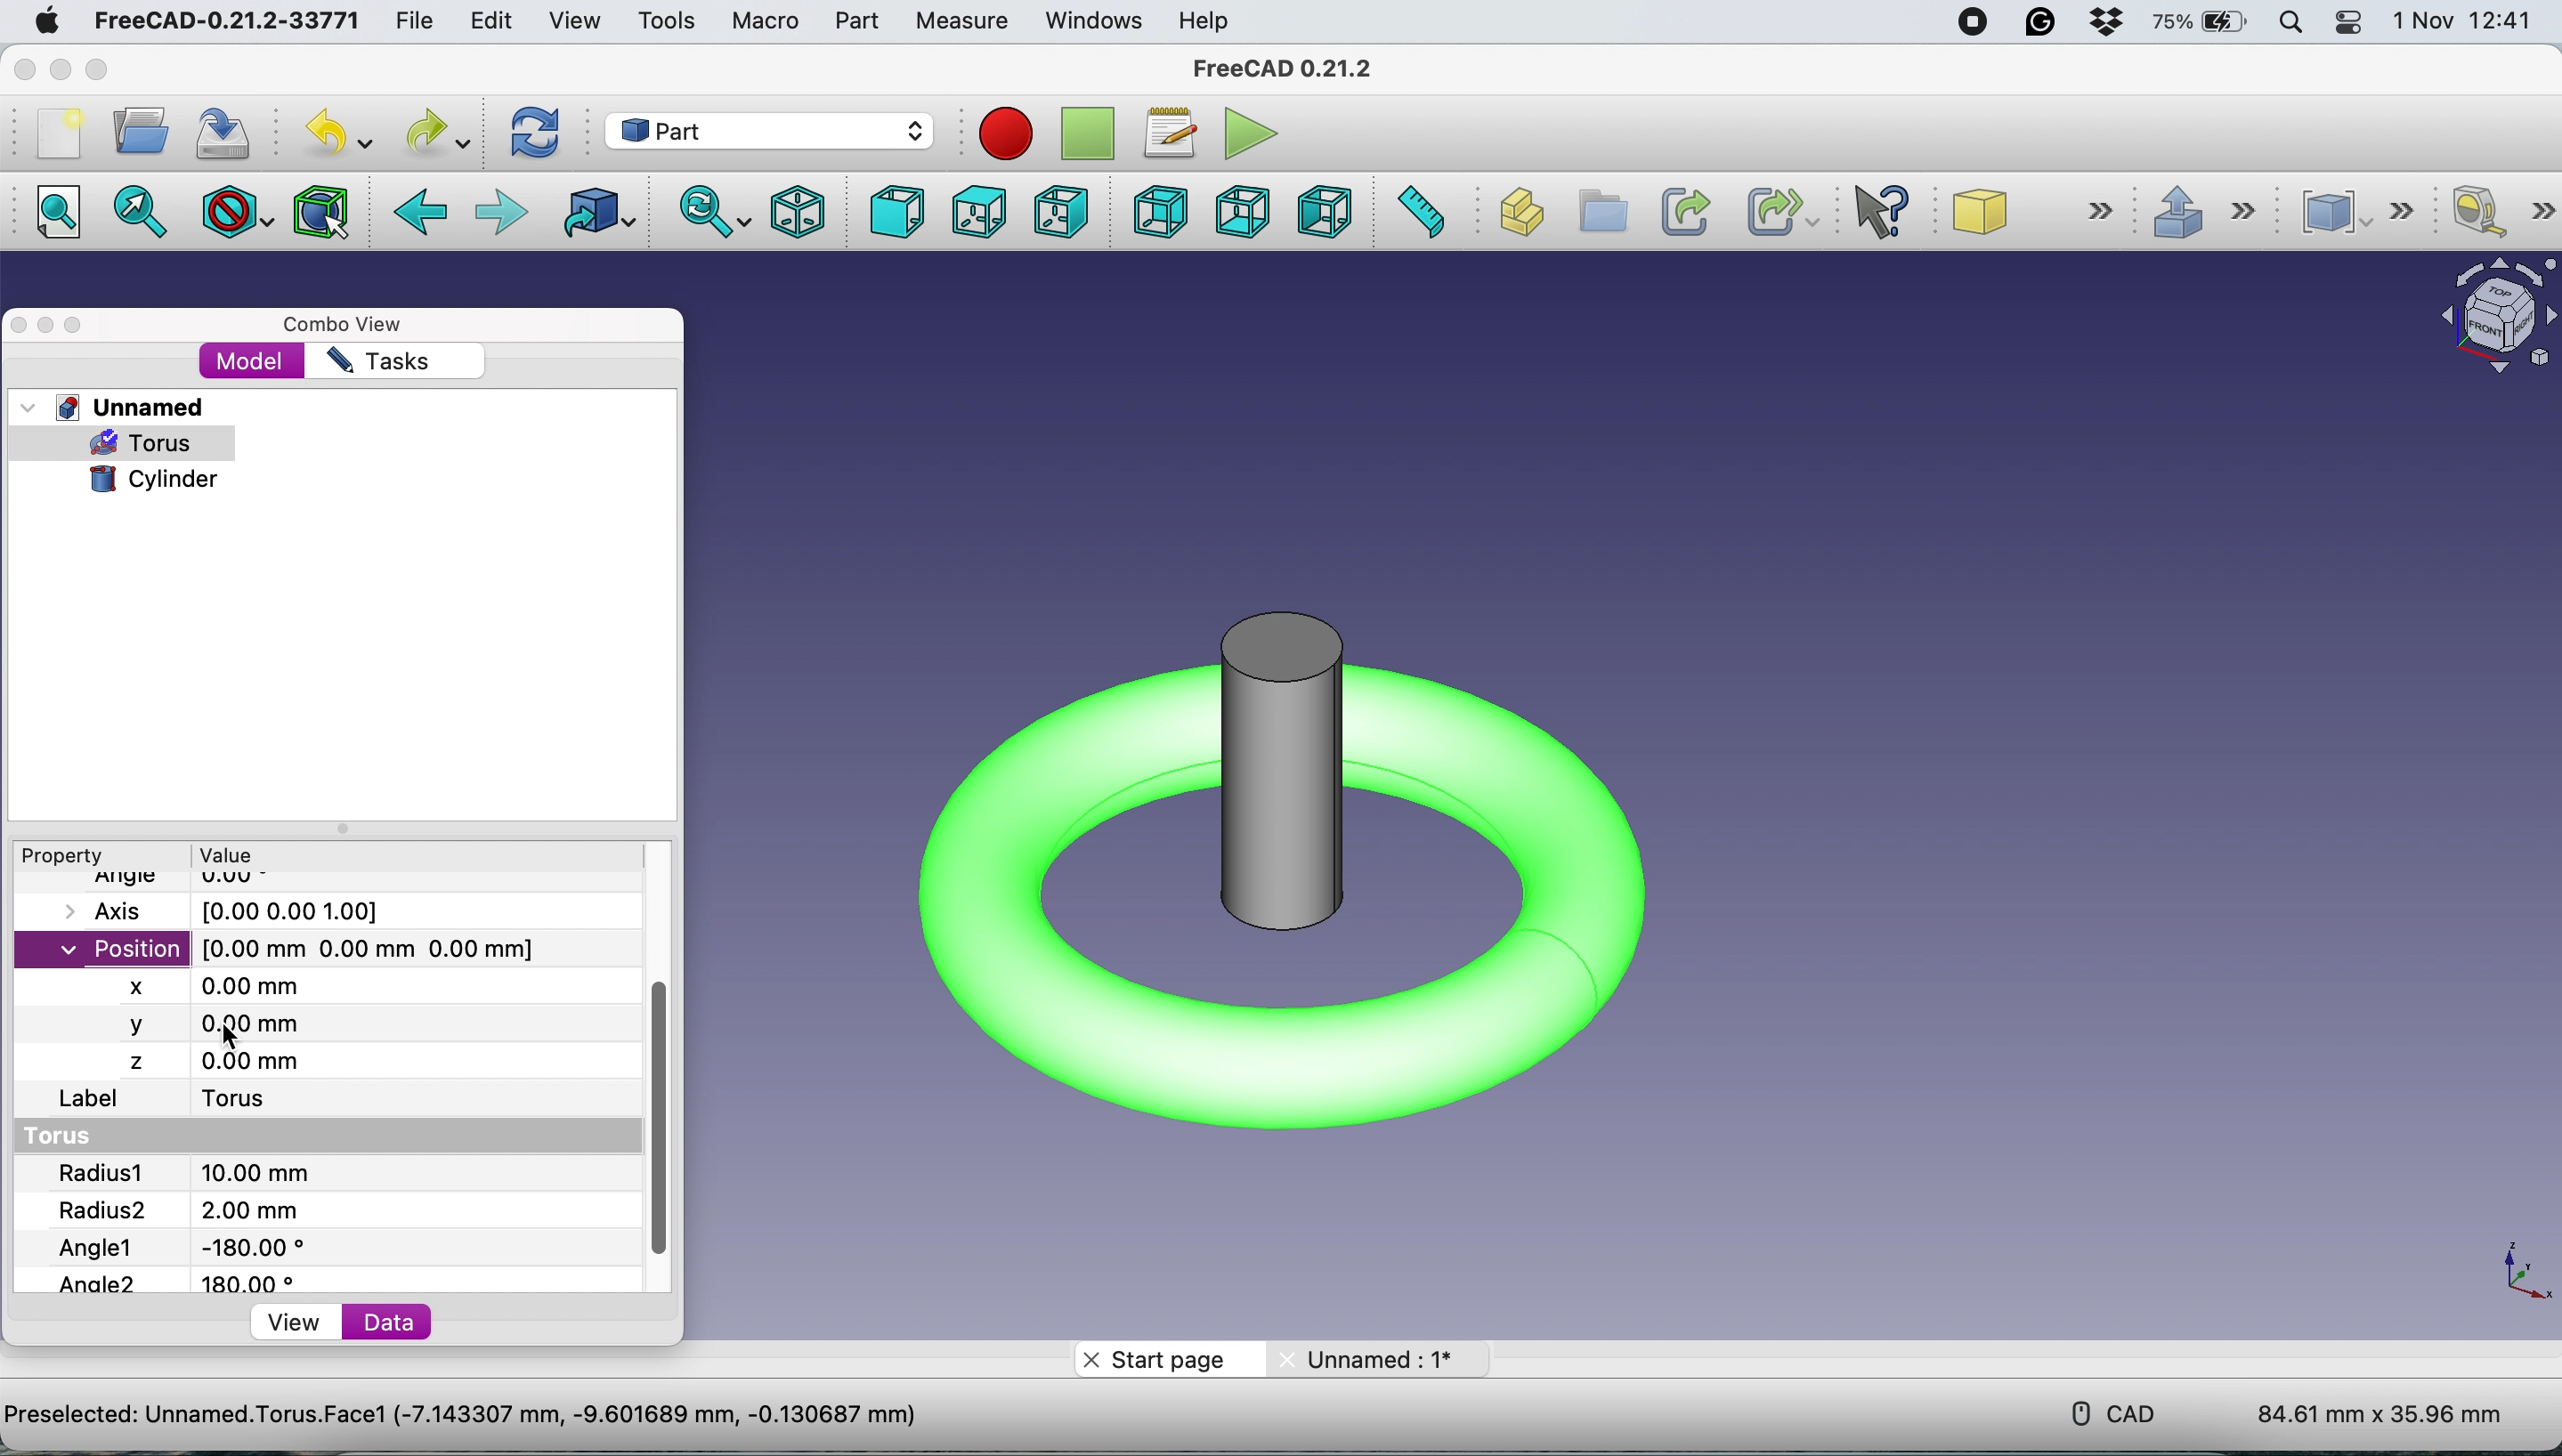 This screenshot has width=2562, height=1456. Describe the element at coordinates (426, 214) in the screenshot. I see `backward` at that location.